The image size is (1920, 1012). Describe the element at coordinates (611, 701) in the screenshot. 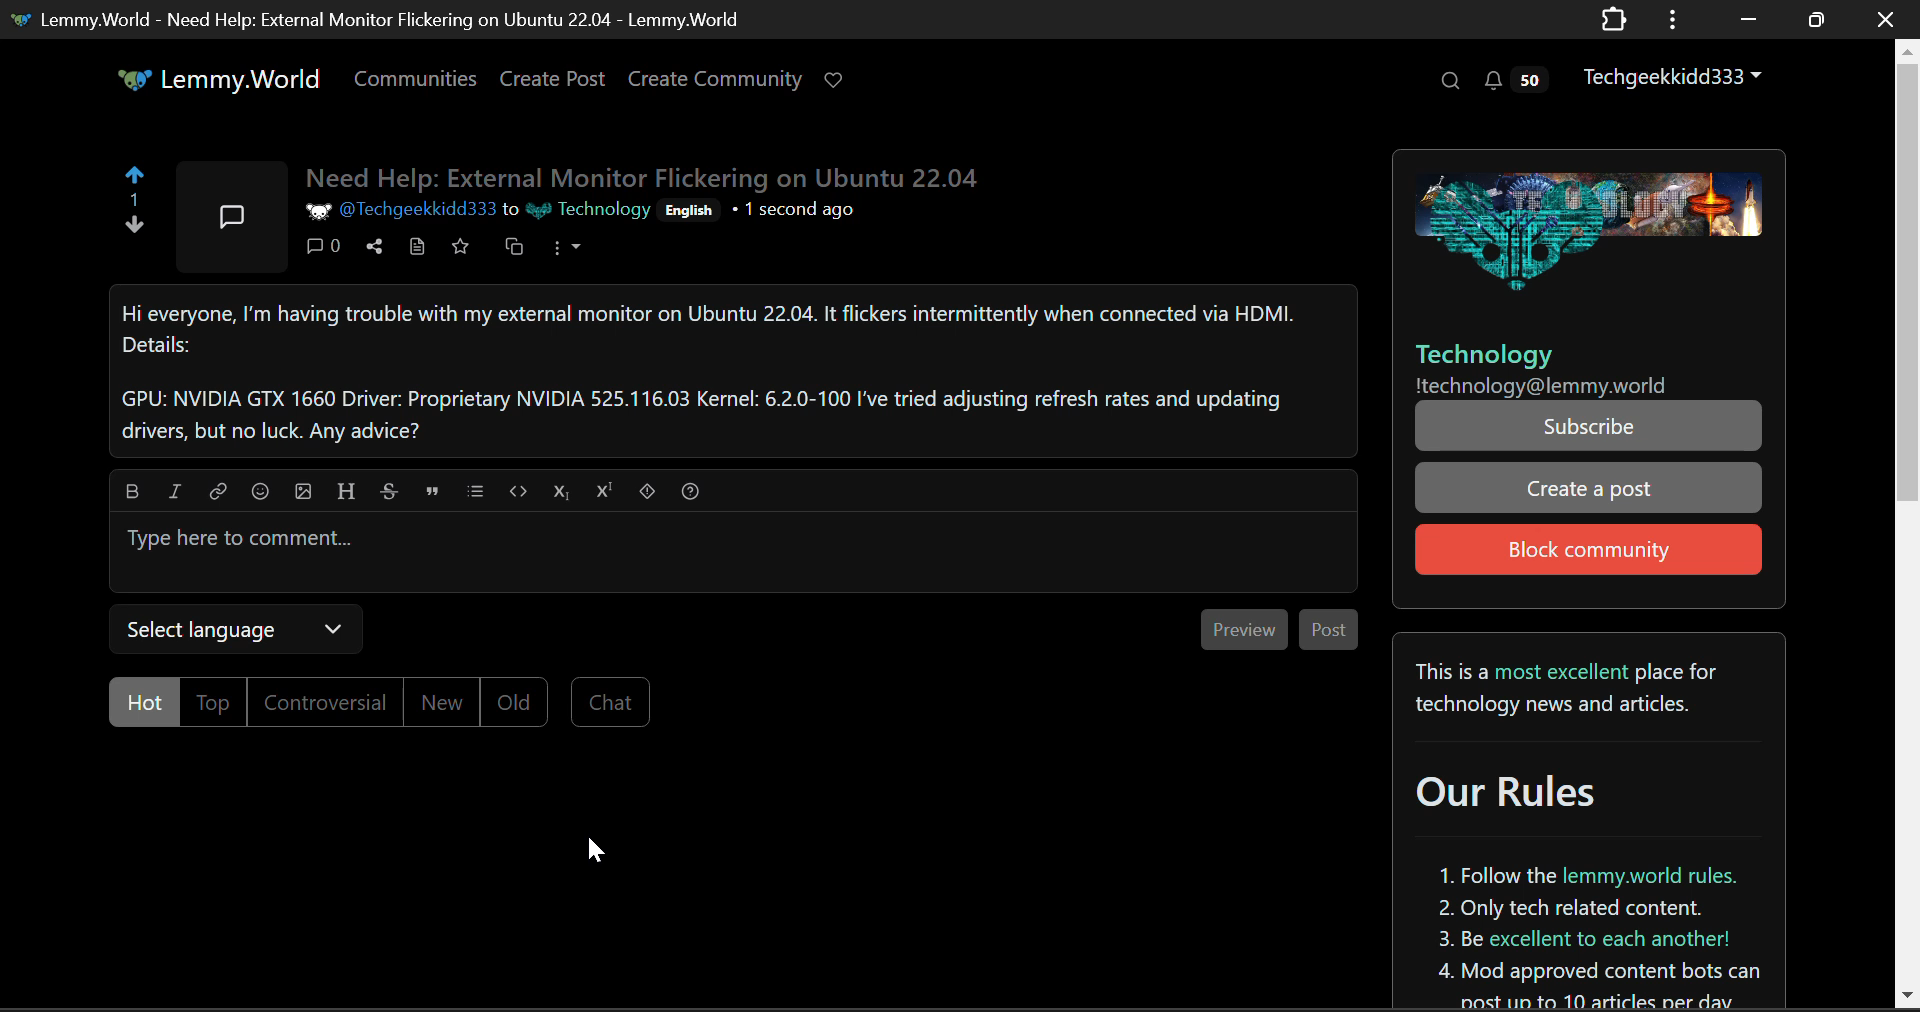

I see `Chat` at that location.